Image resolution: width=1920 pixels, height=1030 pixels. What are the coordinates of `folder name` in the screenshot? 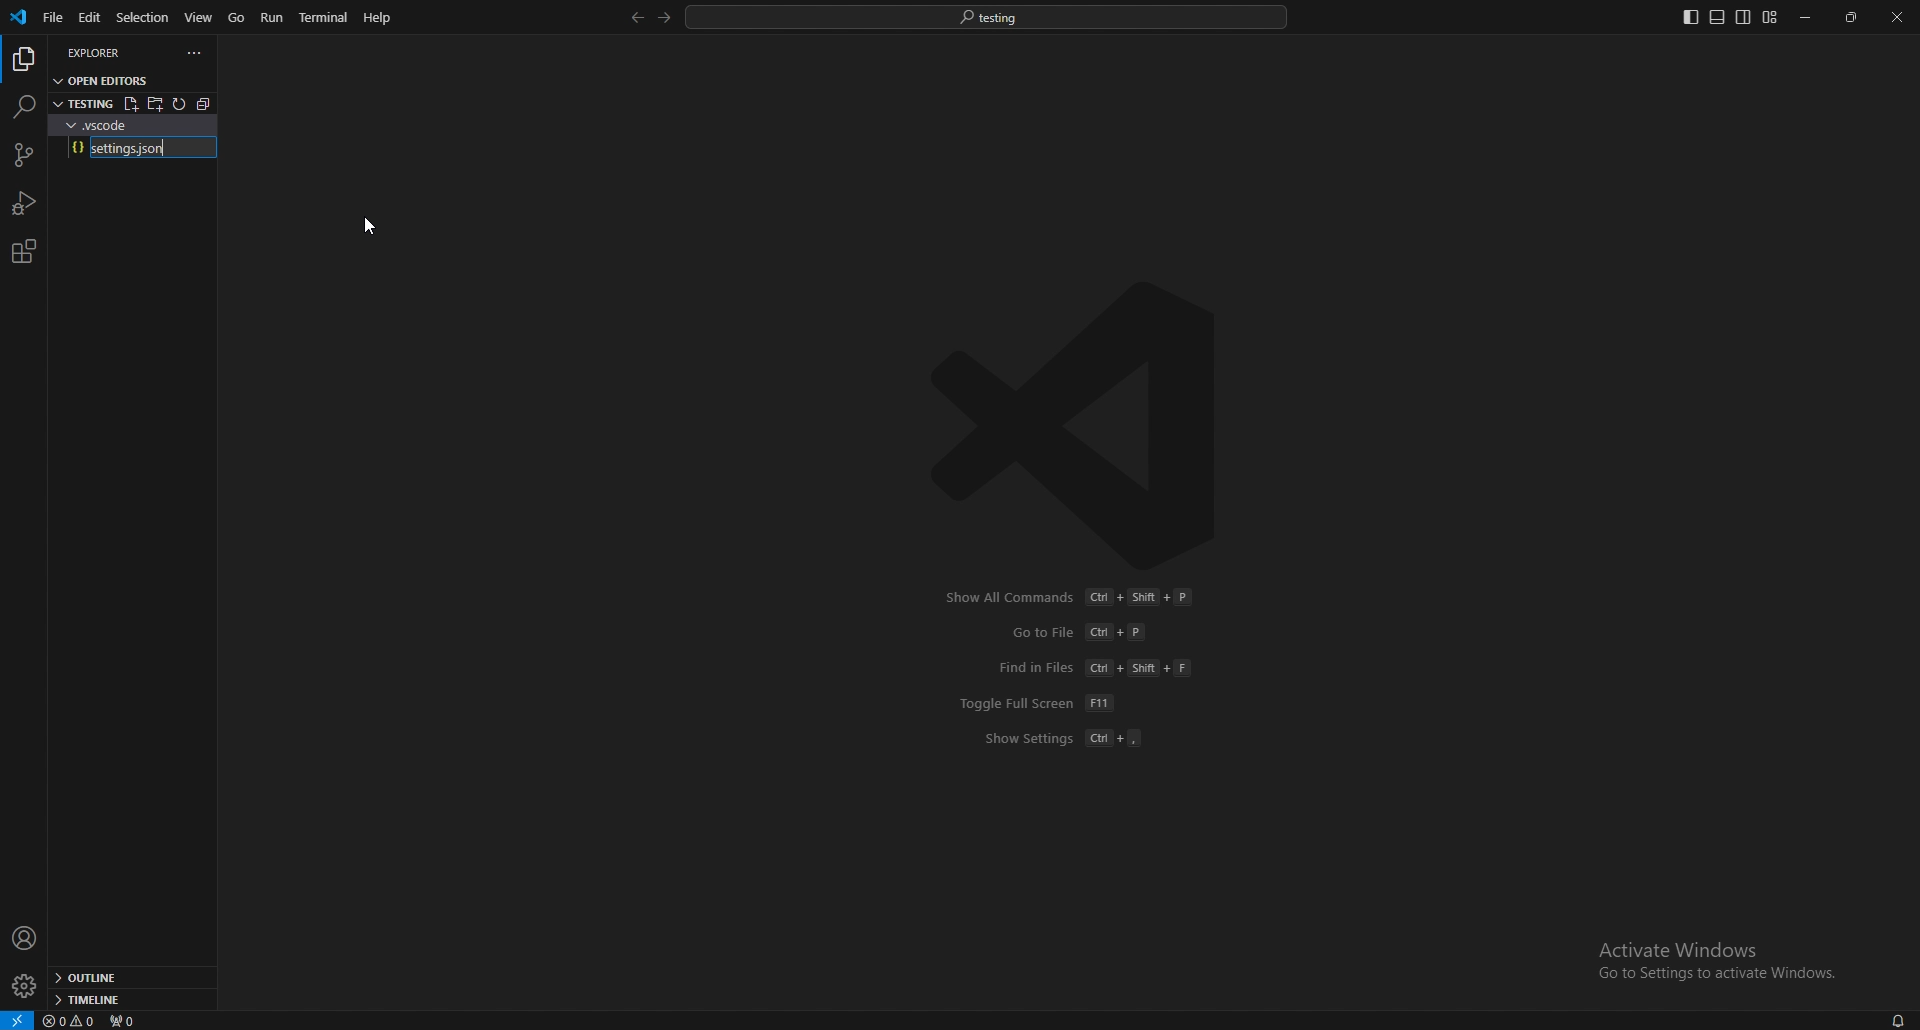 It's located at (83, 102).